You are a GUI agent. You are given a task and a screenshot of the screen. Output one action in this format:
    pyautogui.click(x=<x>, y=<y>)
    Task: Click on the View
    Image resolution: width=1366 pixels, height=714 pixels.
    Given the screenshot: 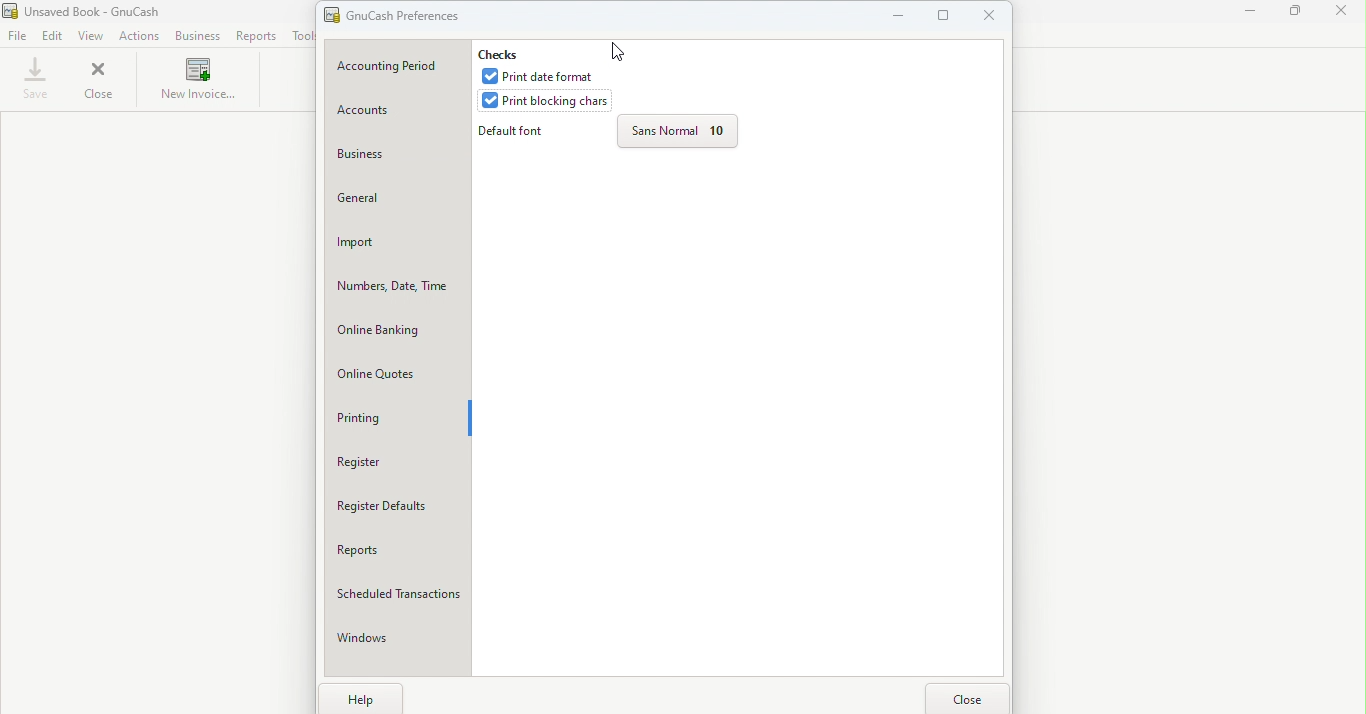 What is the action you would take?
    pyautogui.click(x=92, y=36)
    